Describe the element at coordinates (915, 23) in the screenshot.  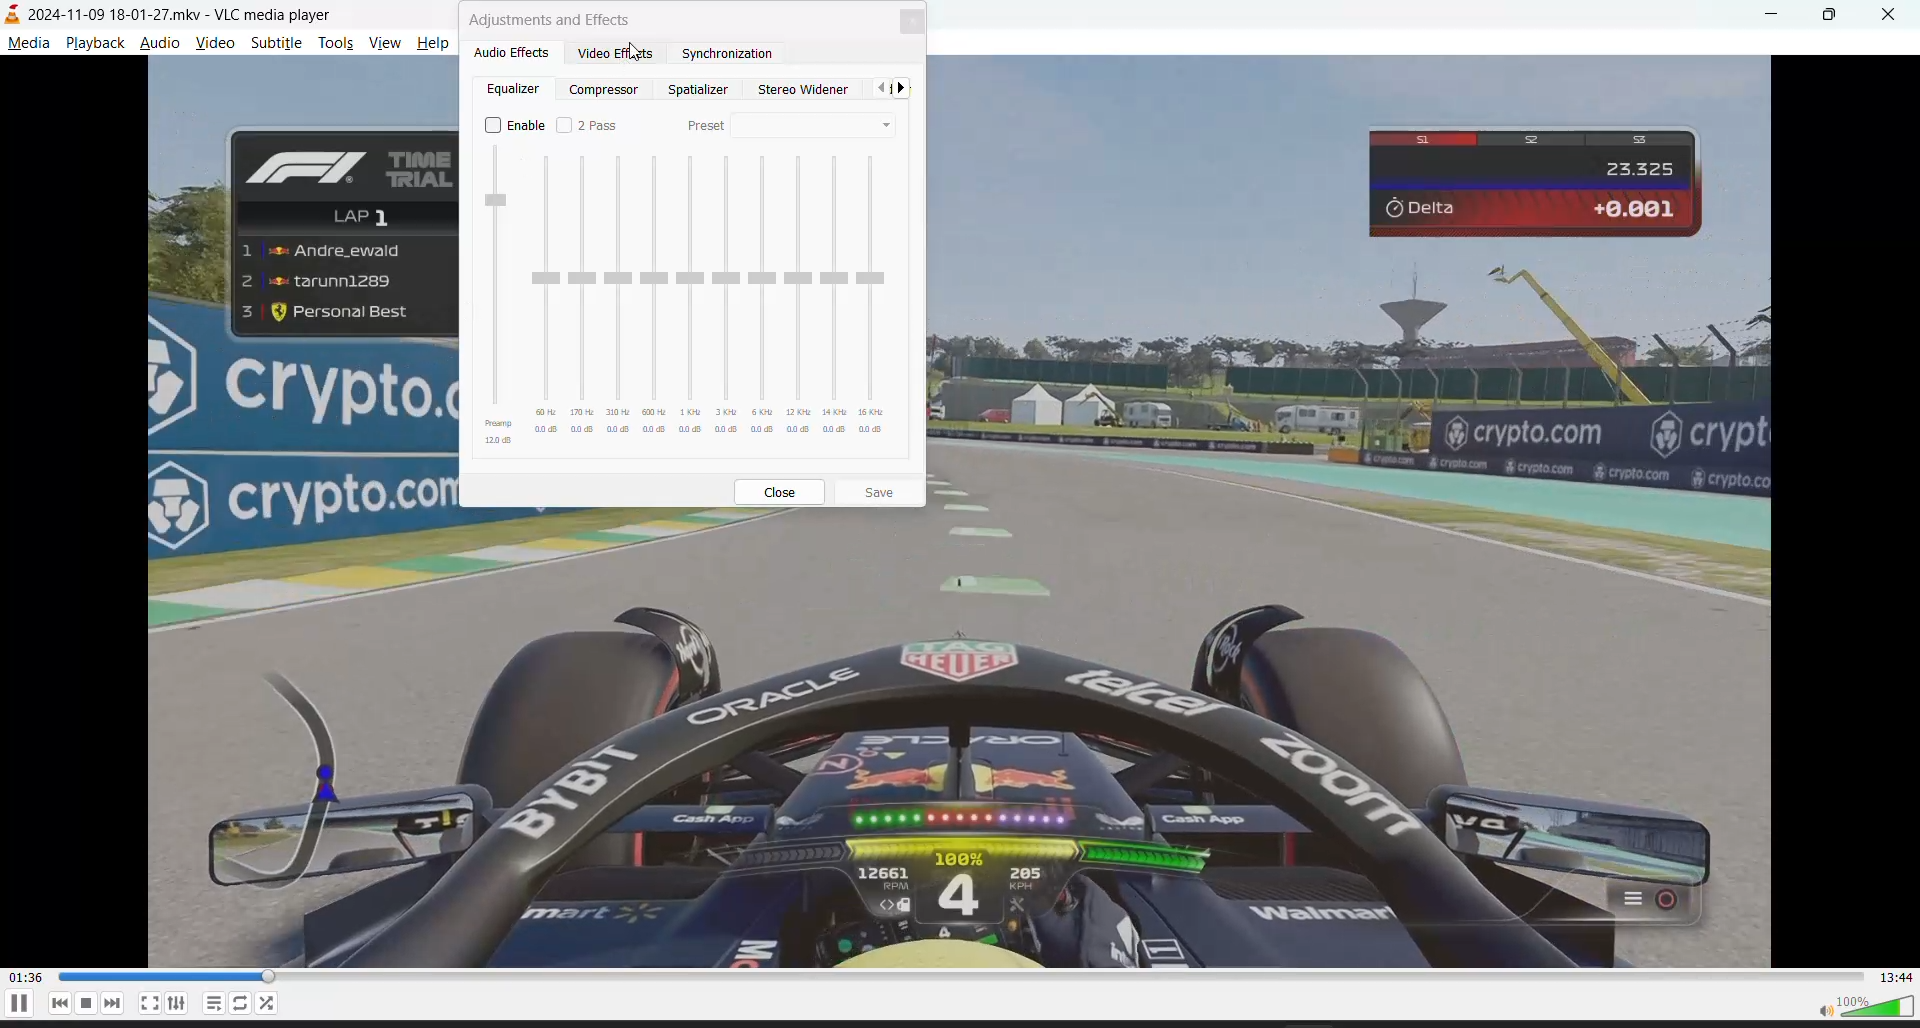
I see `close tab` at that location.